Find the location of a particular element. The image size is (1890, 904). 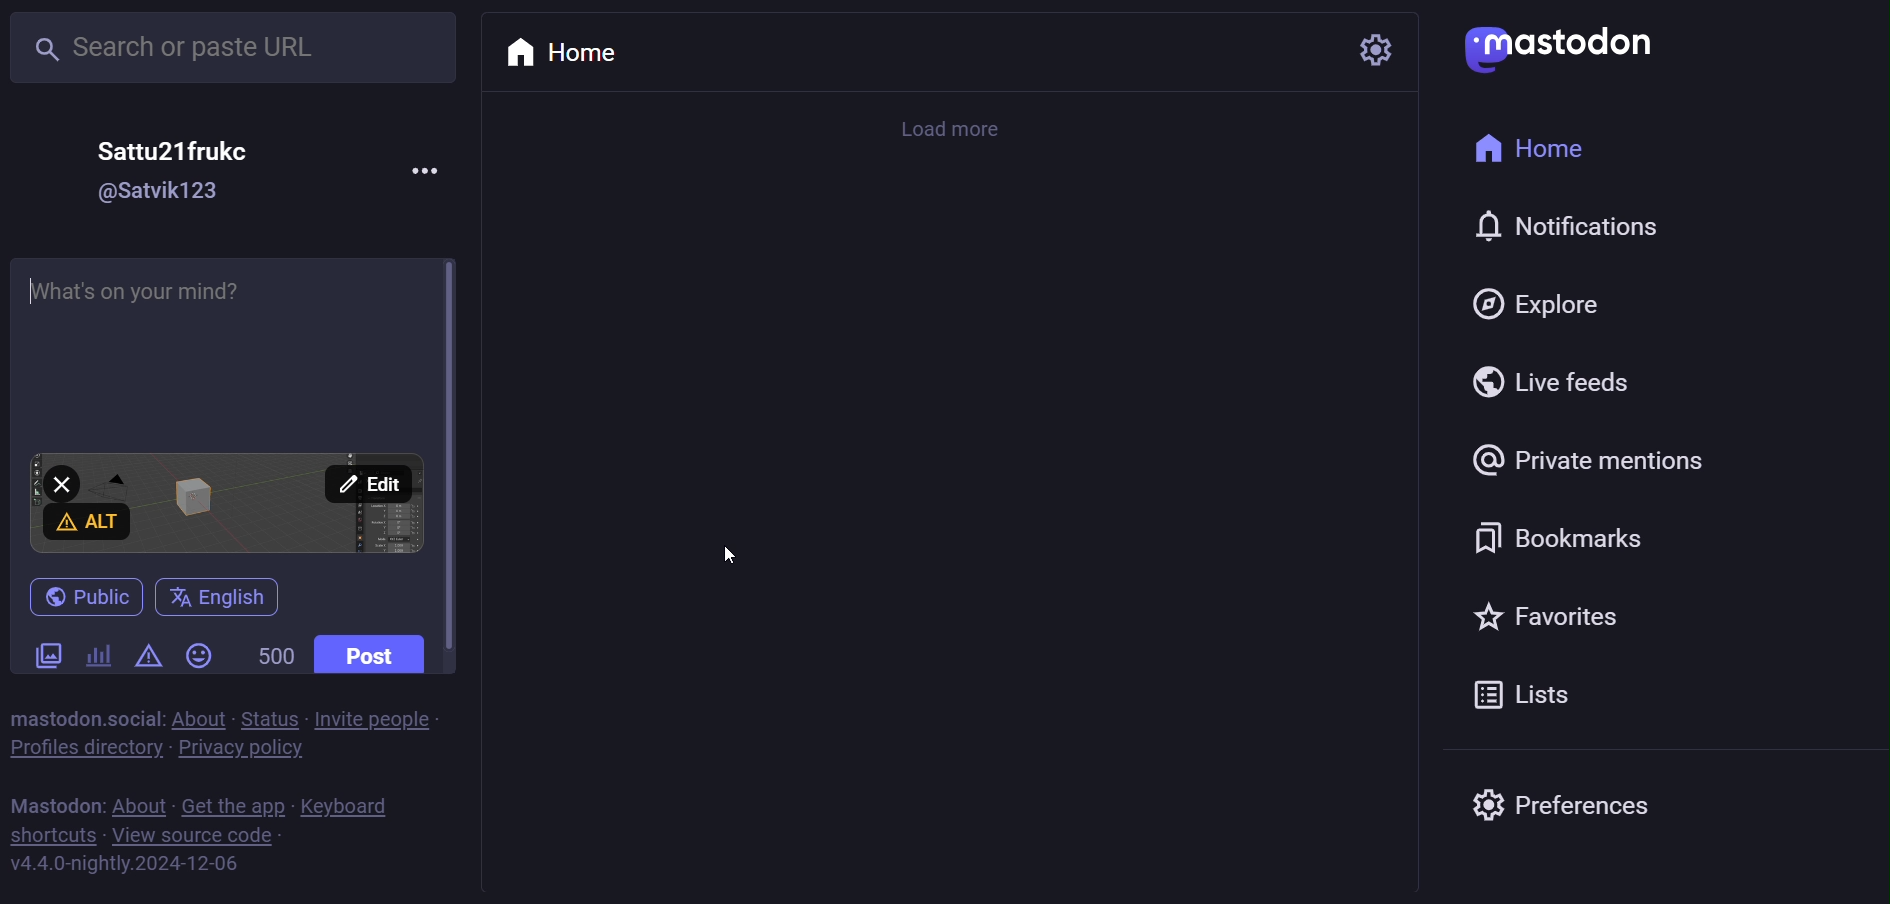

home is located at coordinates (579, 52).